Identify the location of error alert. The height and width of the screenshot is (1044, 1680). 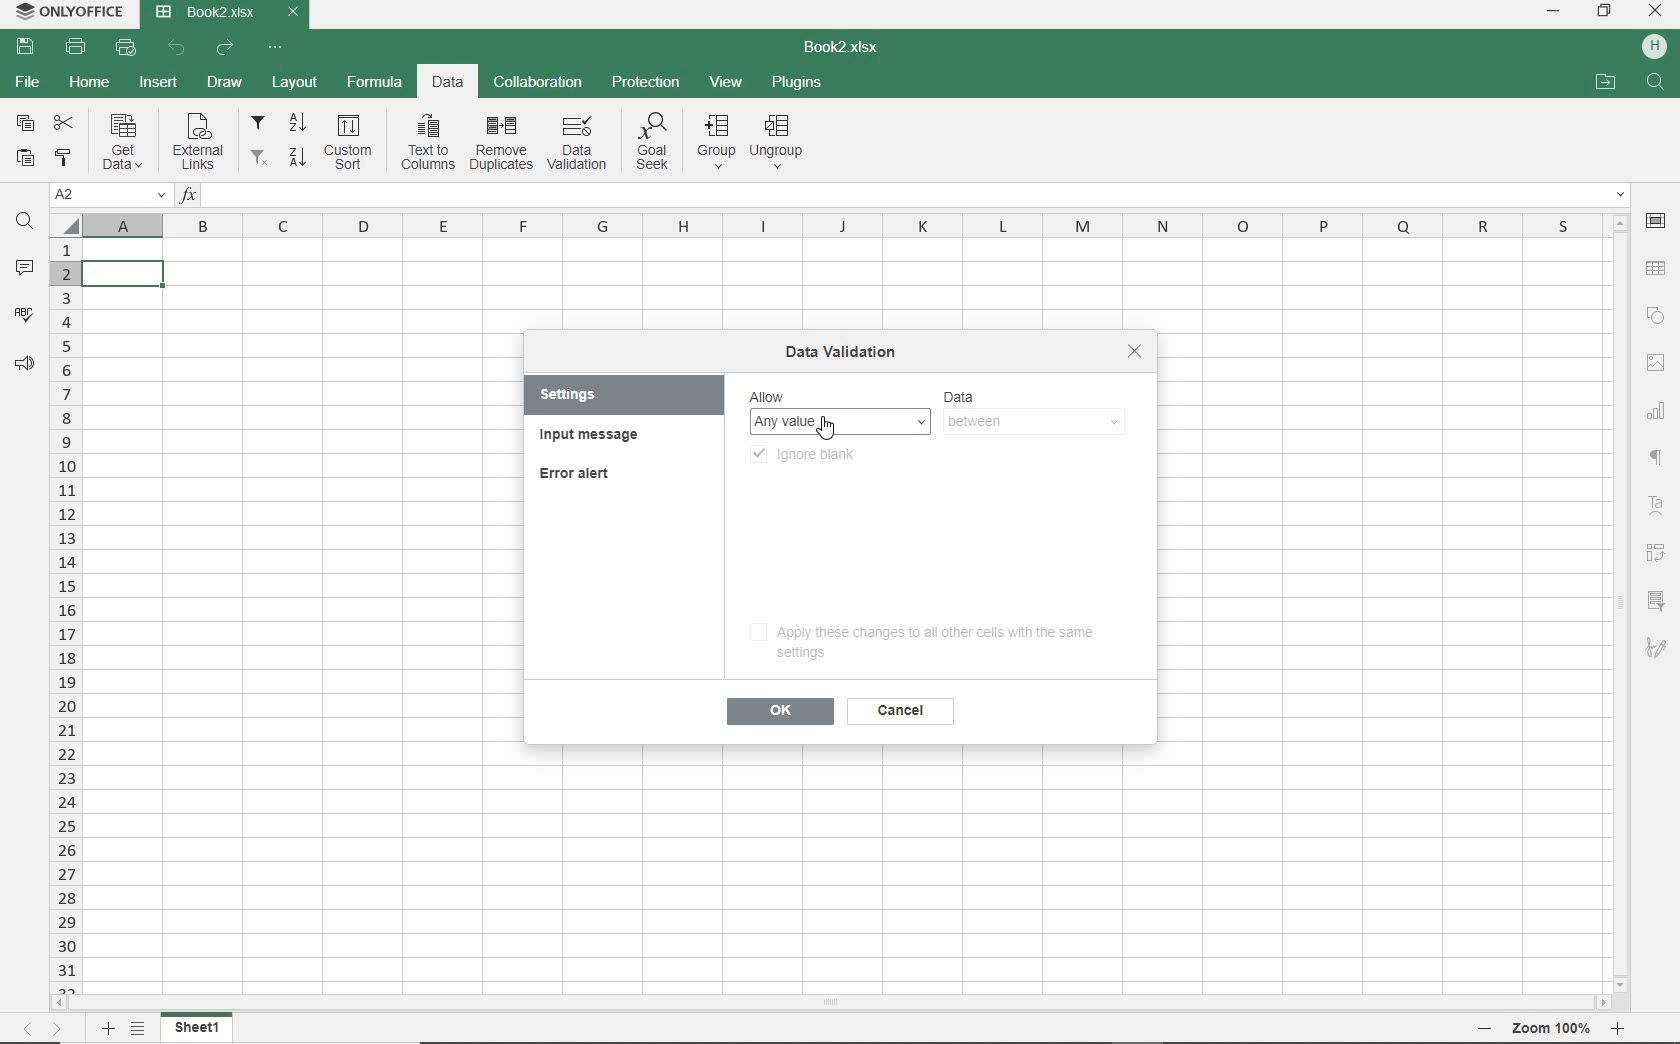
(581, 471).